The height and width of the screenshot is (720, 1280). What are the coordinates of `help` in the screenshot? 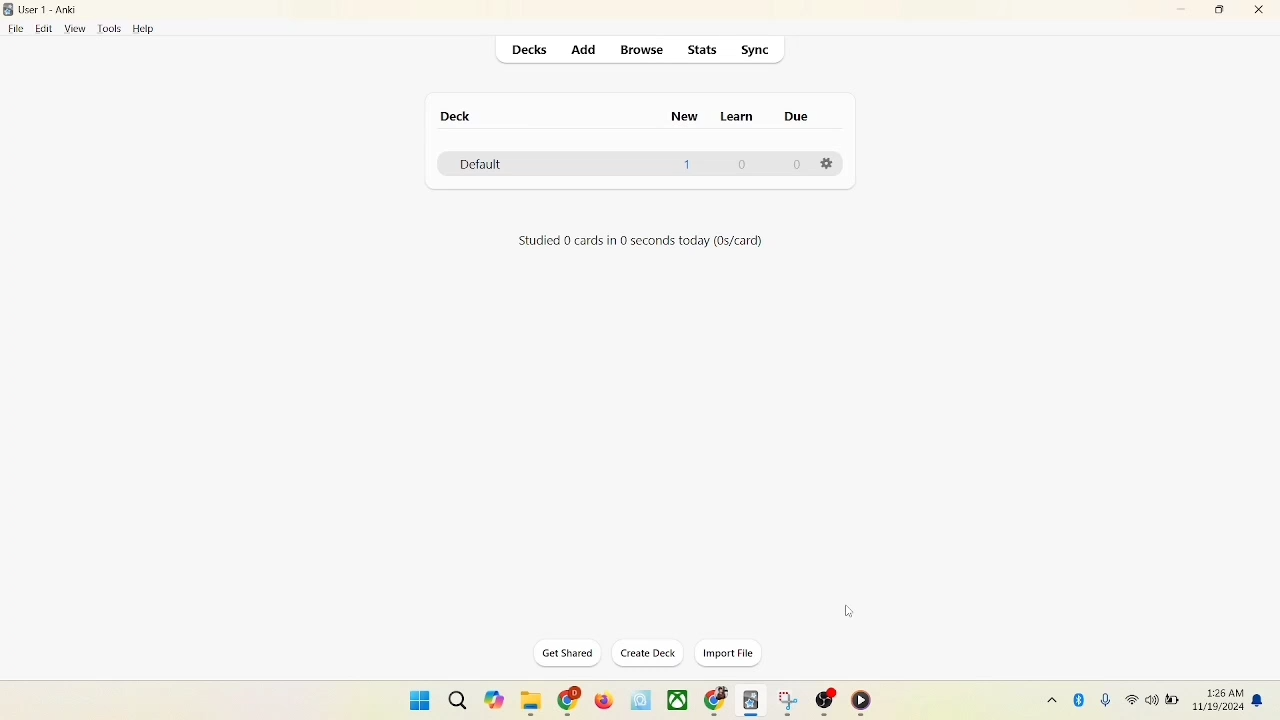 It's located at (144, 29).